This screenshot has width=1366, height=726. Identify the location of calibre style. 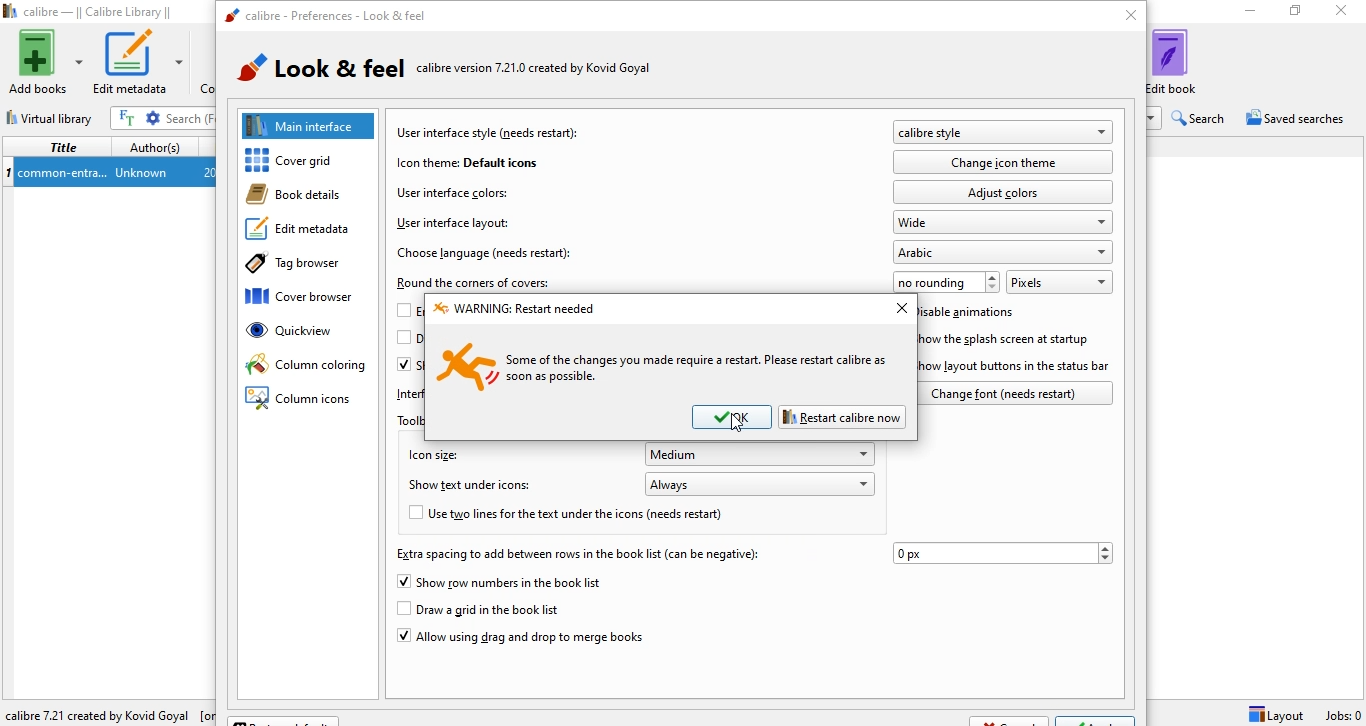
(1002, 133).